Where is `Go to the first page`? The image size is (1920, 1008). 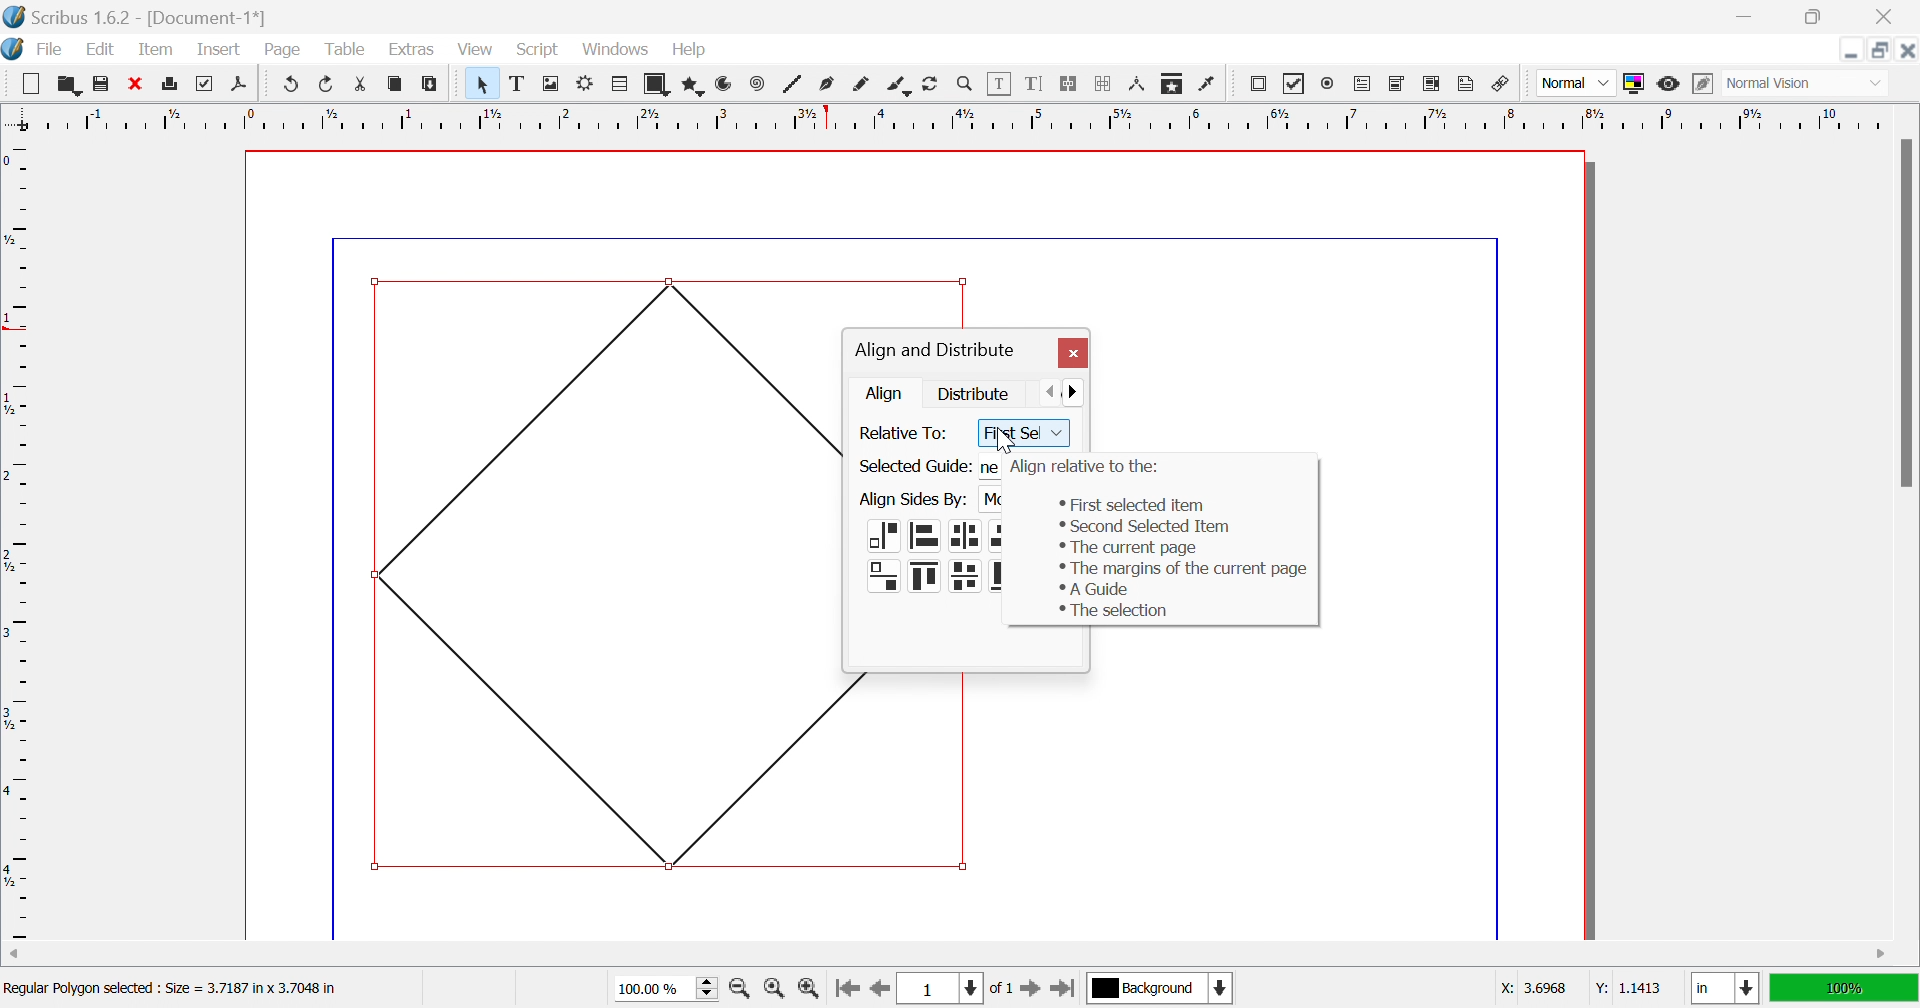 Go to the first page is located at coordinates (846, 994).